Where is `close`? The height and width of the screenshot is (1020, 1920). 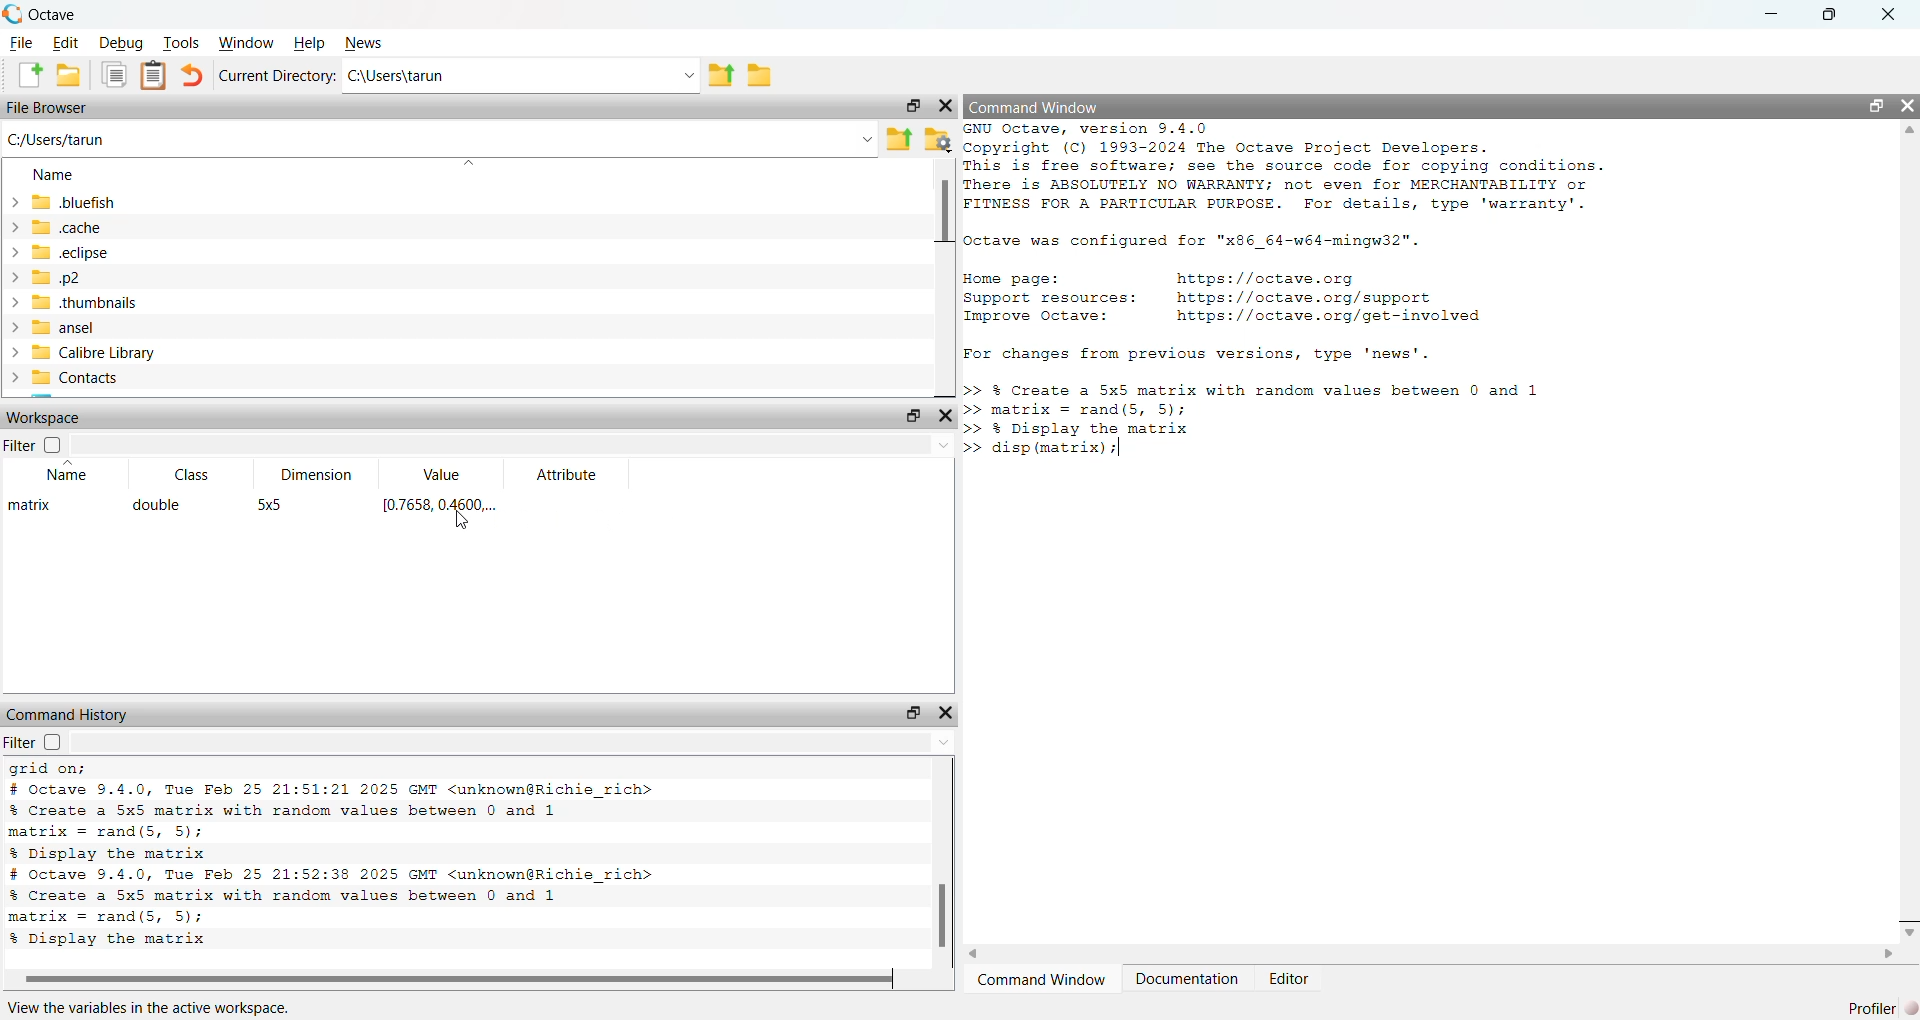 close is located at coordinates (951, 714).